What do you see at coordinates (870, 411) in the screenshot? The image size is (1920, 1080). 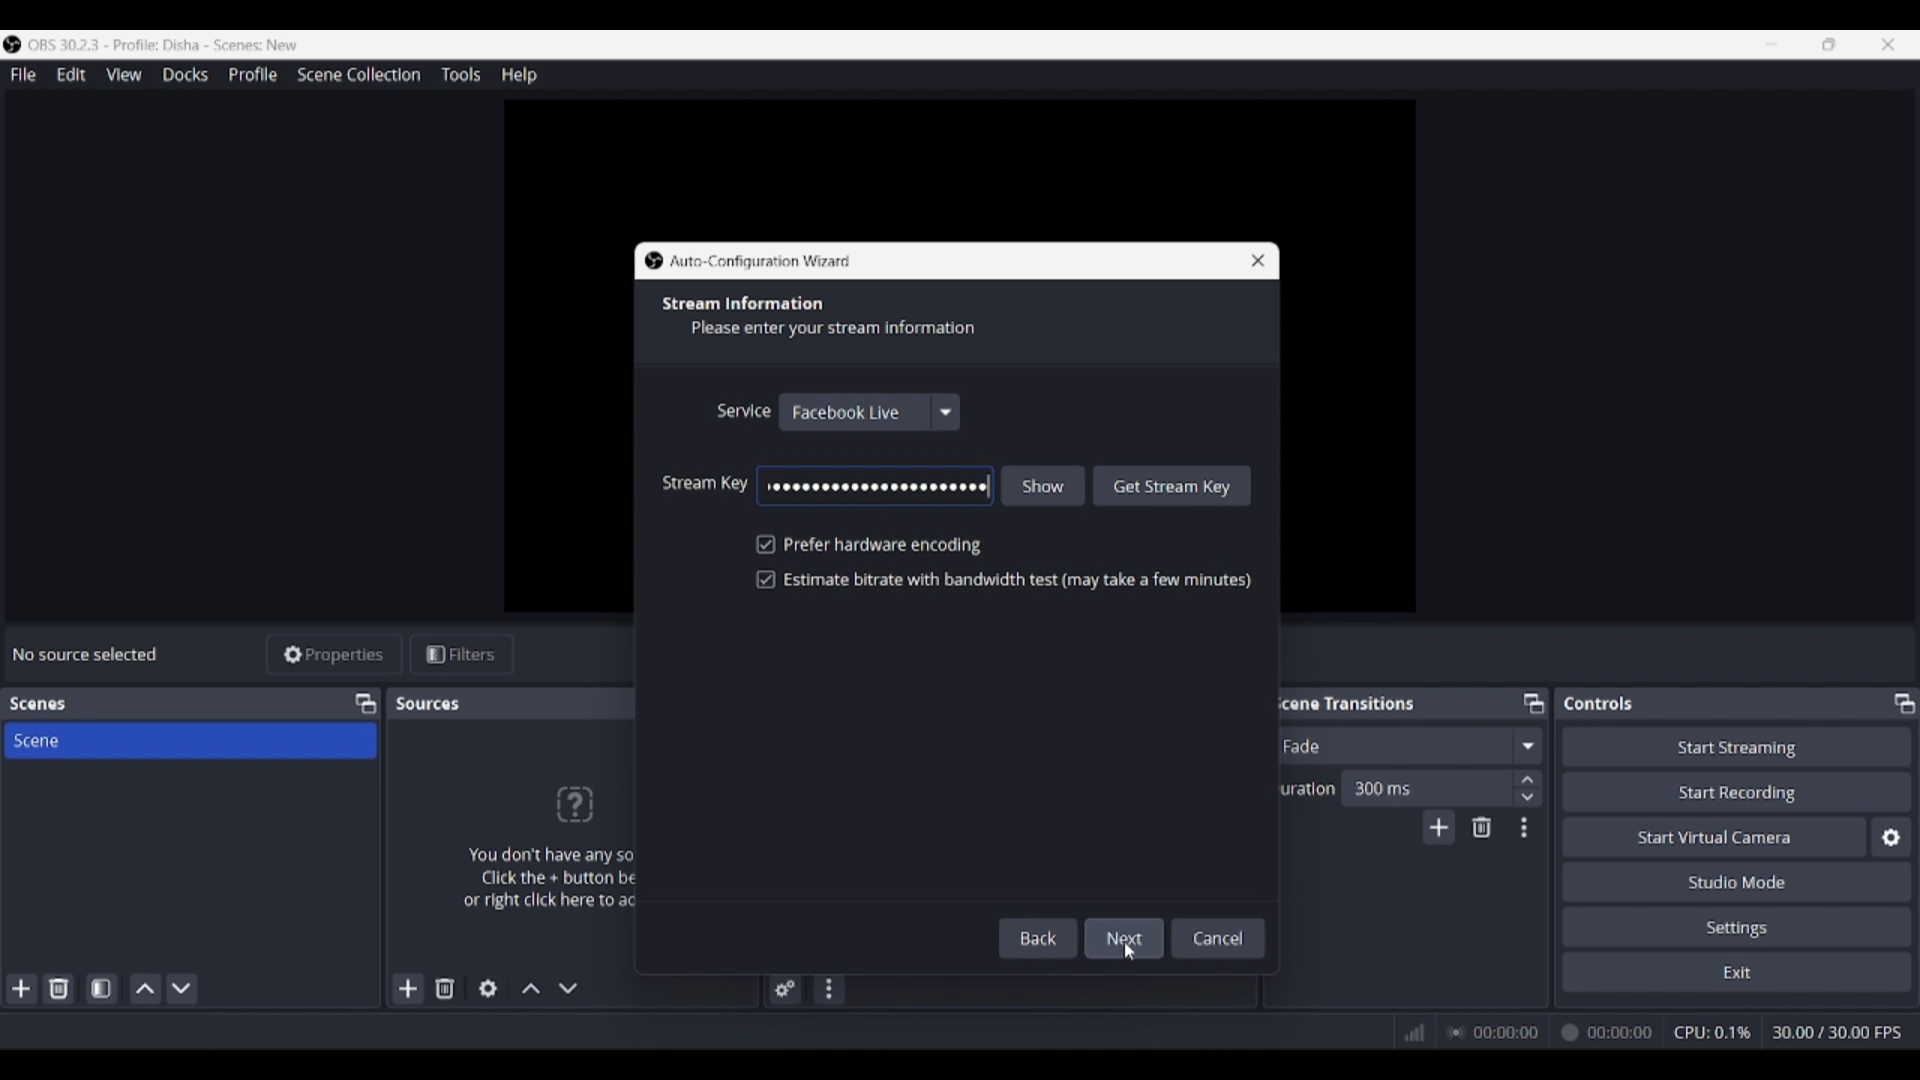 I see `Choosen service option` at bounding box center [870, 411].